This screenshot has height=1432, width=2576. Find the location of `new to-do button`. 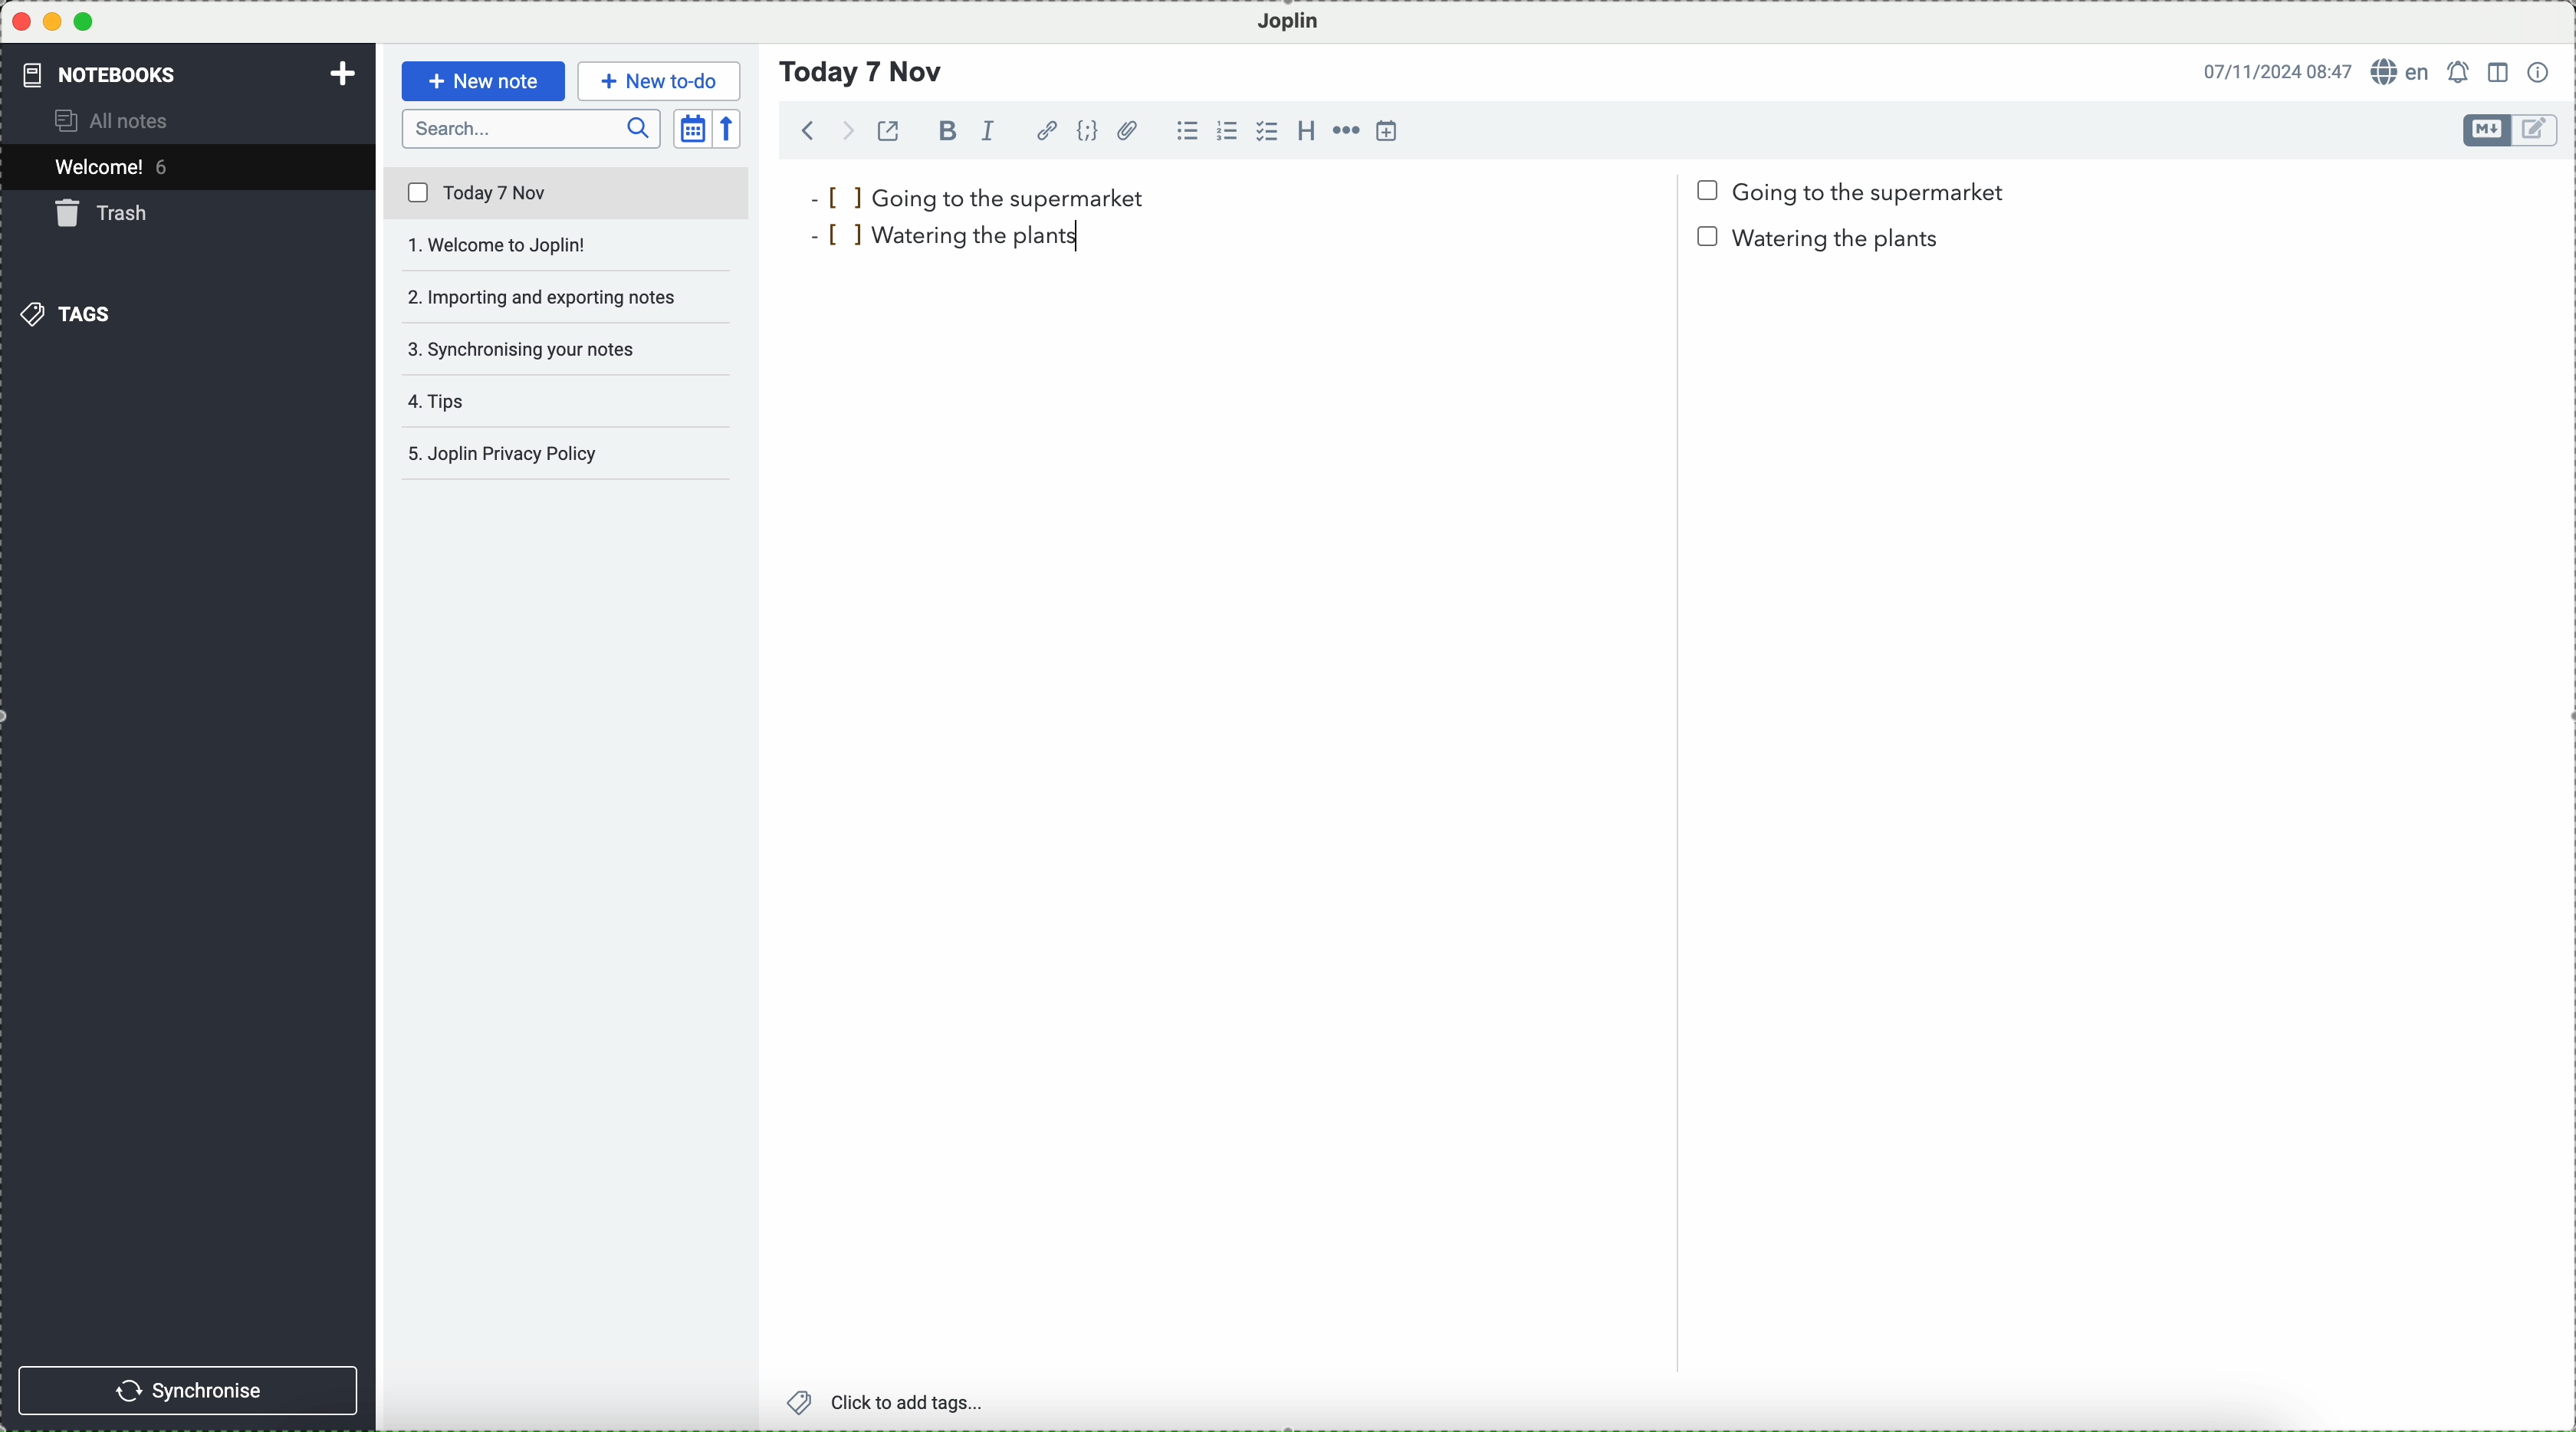

new to-do button is located at coordinates (659, 82).